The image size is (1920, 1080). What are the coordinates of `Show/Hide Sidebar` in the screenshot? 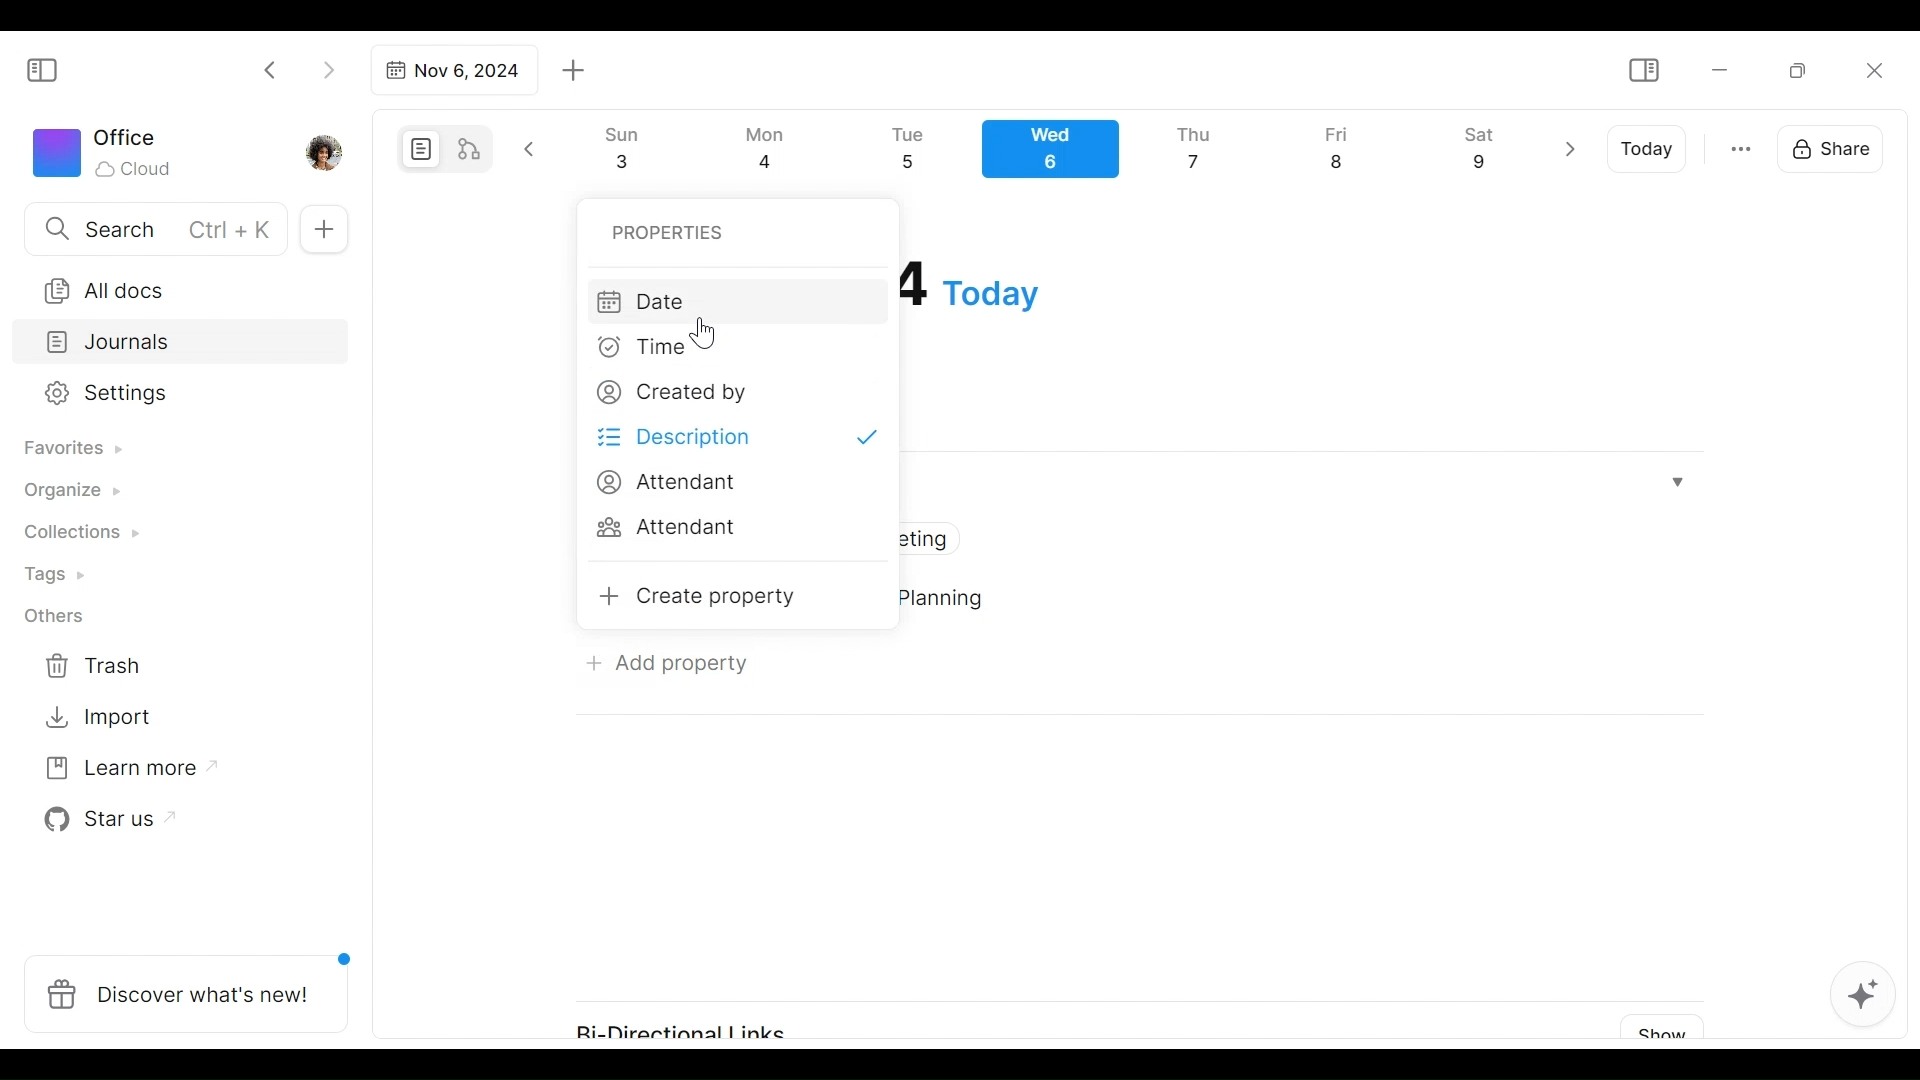 It's located at (1643, 71).